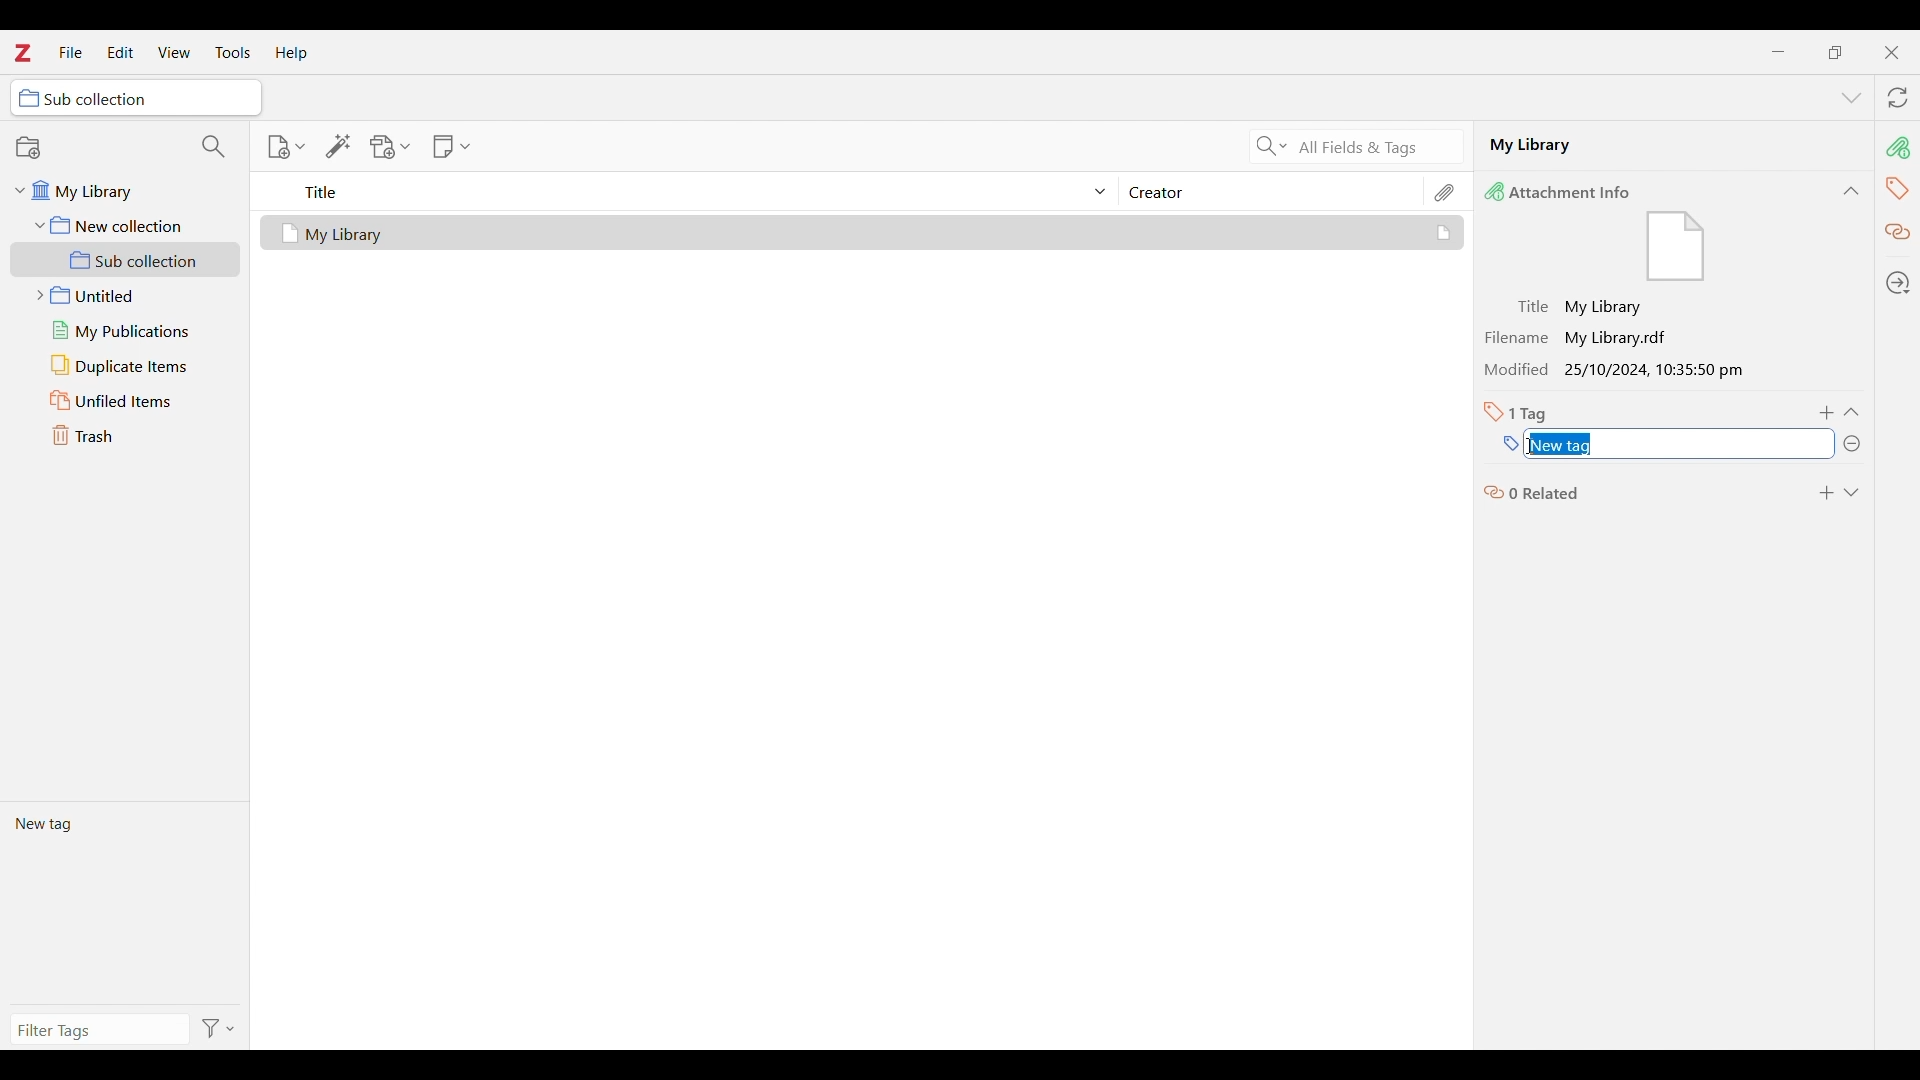 This screenshot has height=1080, width=1920. What do you see at coordinates (233, 52) in the screenshot?
I see `Tools menu` at bounding box center [233, 52].